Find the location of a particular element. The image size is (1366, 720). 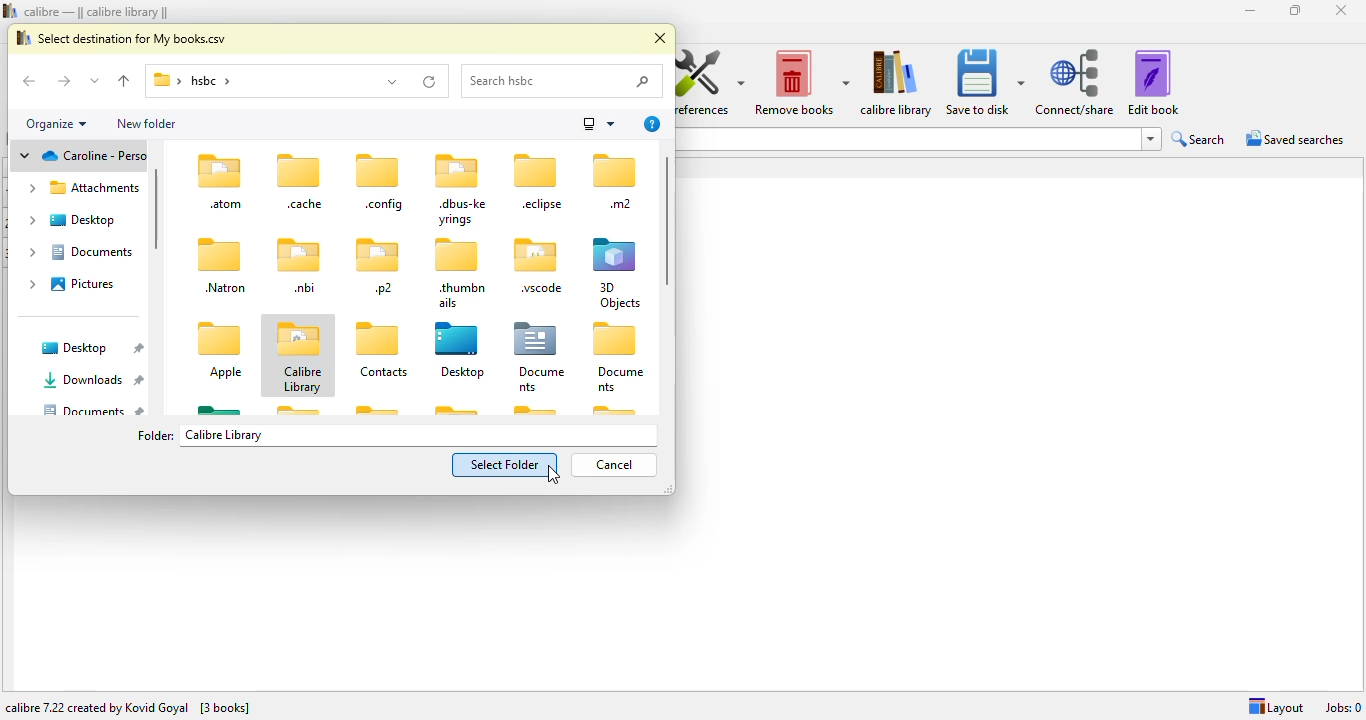

folders is located at coordinates (453, 408).